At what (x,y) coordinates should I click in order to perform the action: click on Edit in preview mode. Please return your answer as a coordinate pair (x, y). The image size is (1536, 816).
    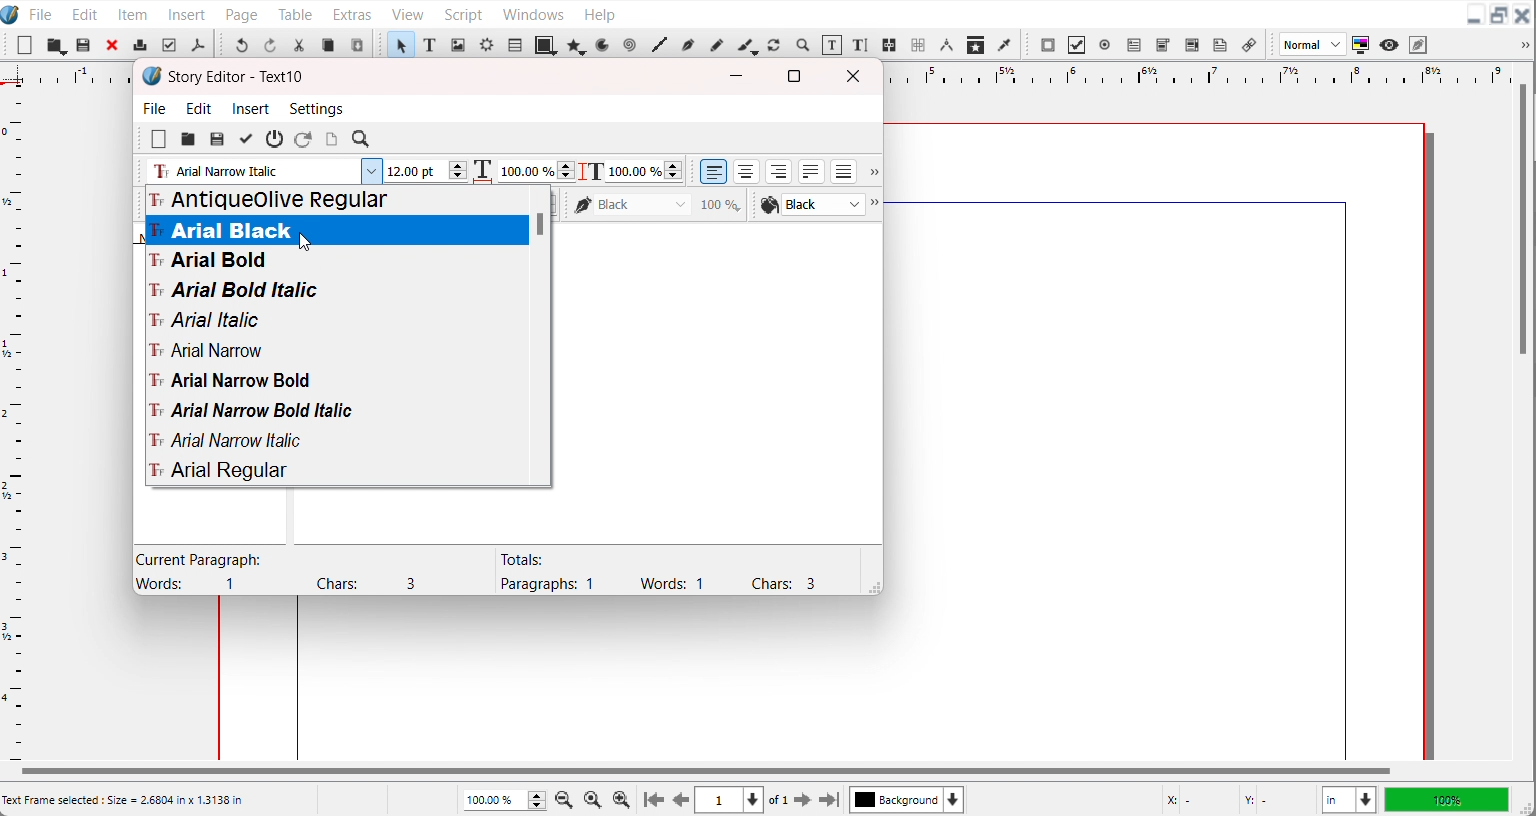
    Looking at the image, I should click on (1419, 44).